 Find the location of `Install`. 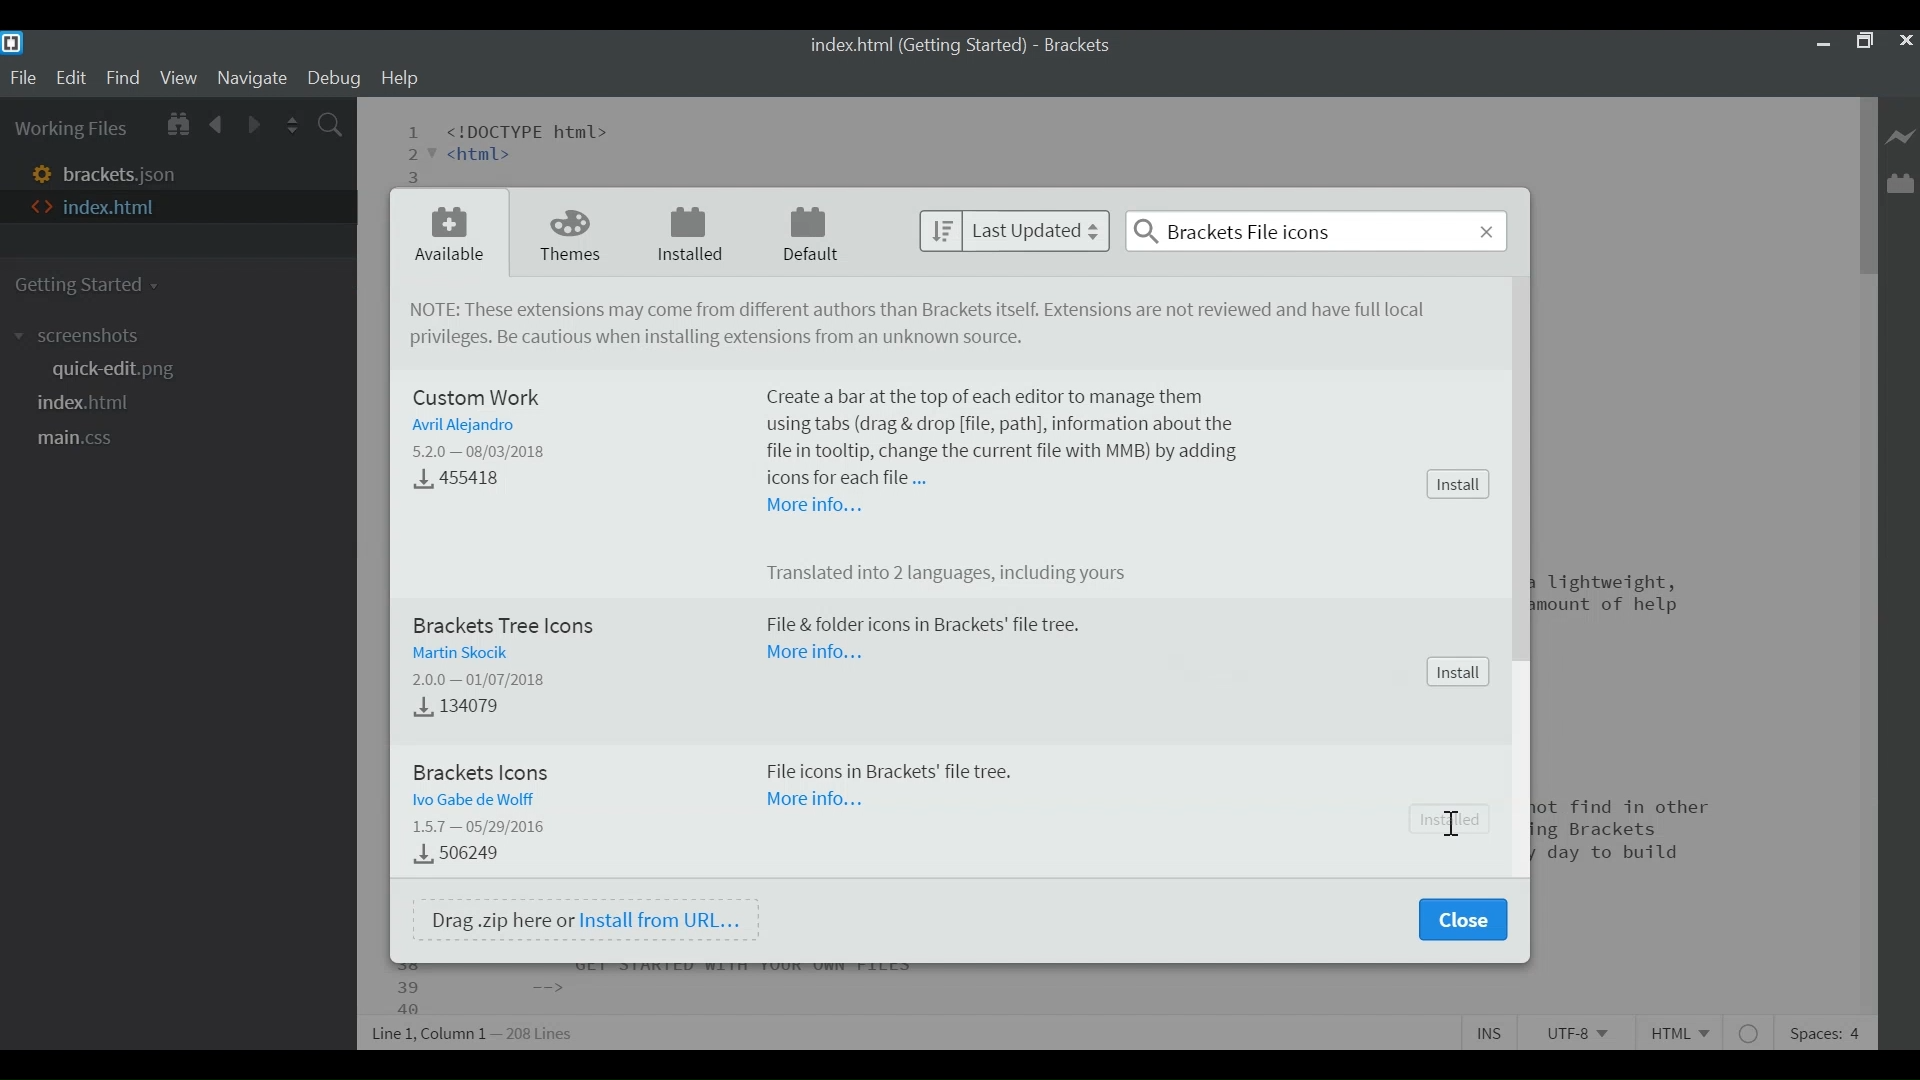

Install is located at coordinates (1456, 484).